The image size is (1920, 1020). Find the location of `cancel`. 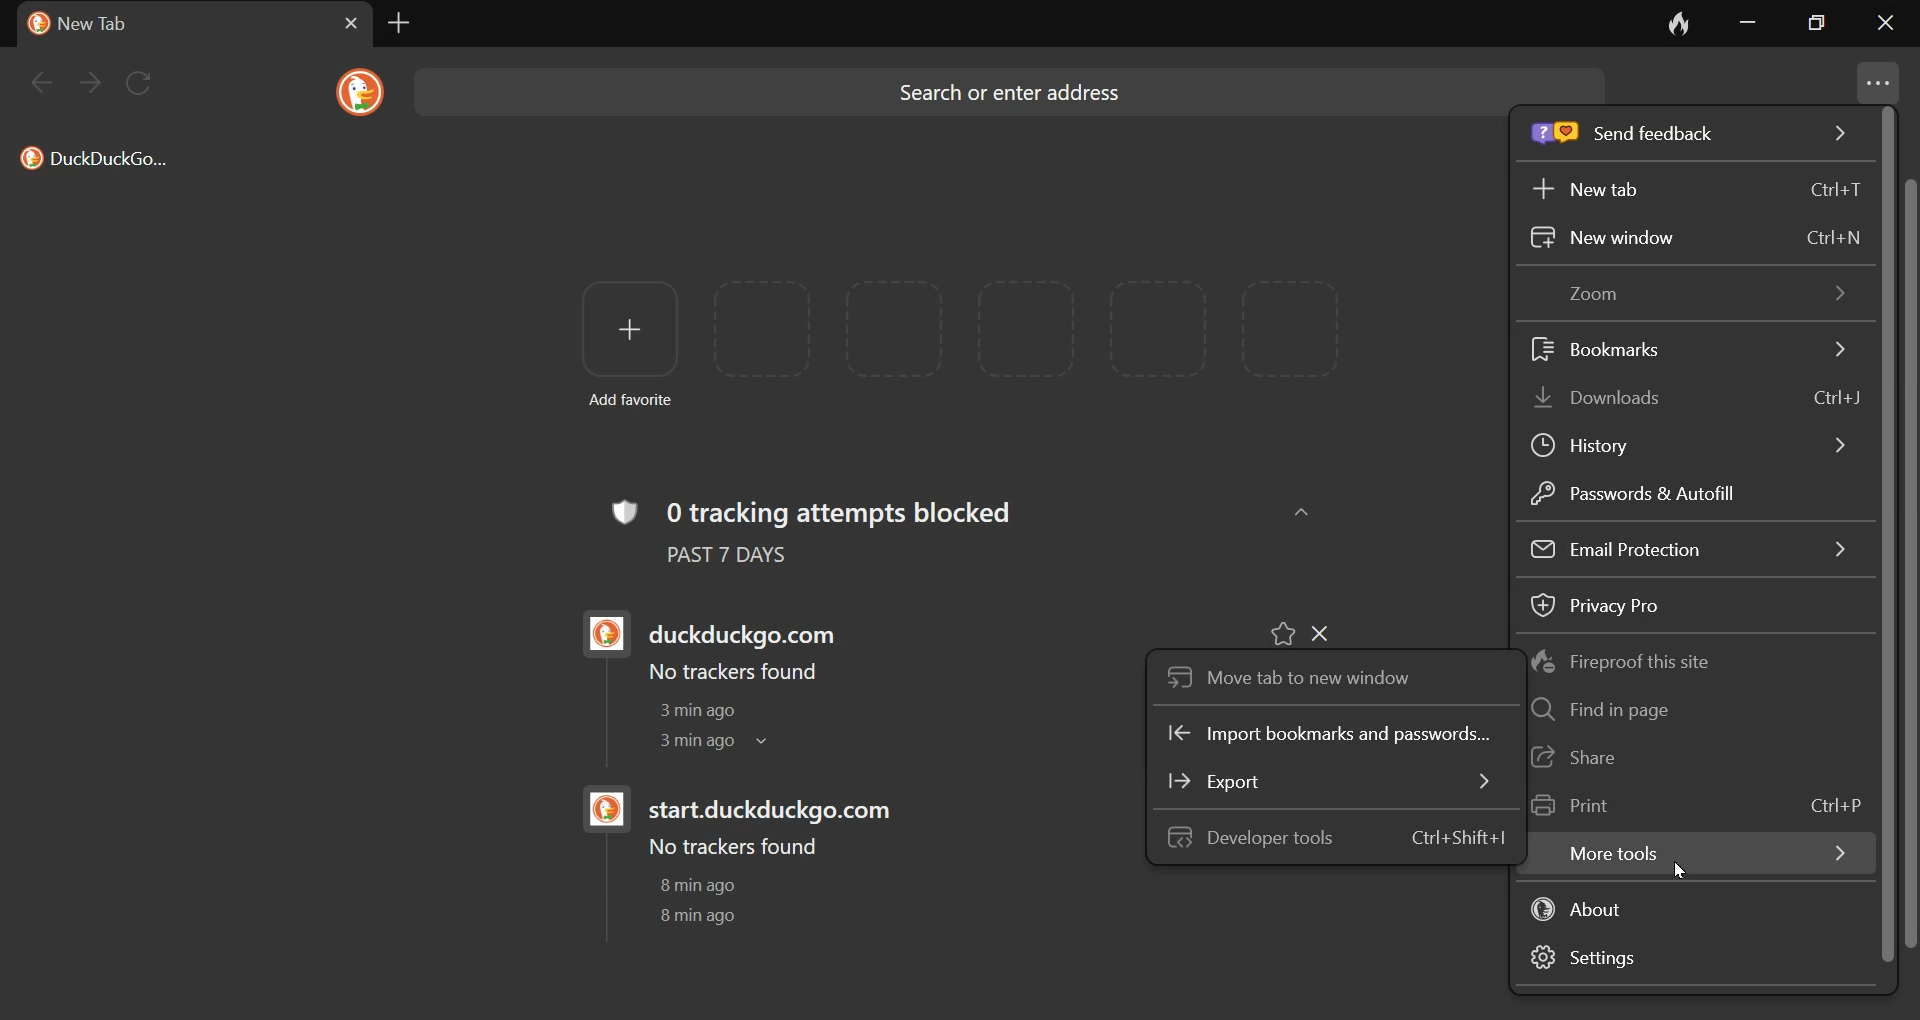

cancel is located at coordinates (337, 22).